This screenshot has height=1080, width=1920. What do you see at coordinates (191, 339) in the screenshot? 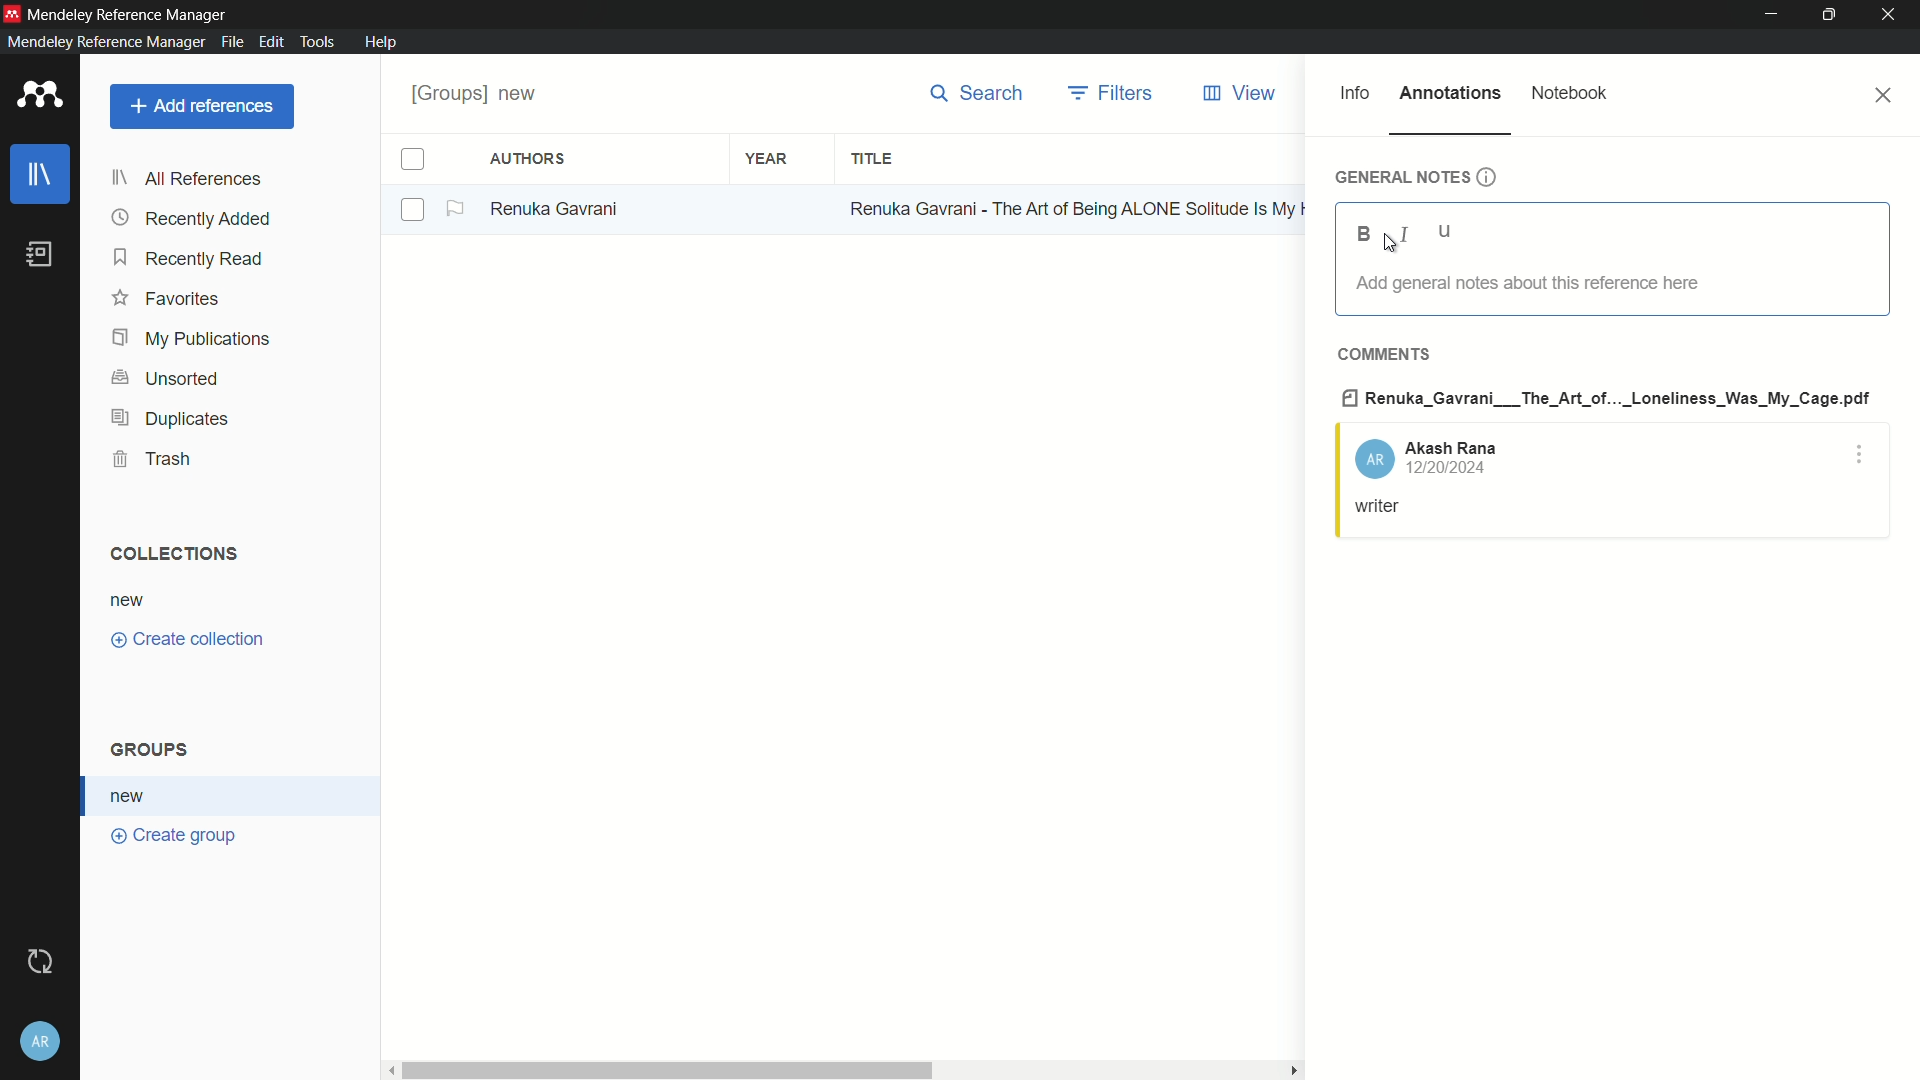
I see `my publications` at bounding box center [191, 339].